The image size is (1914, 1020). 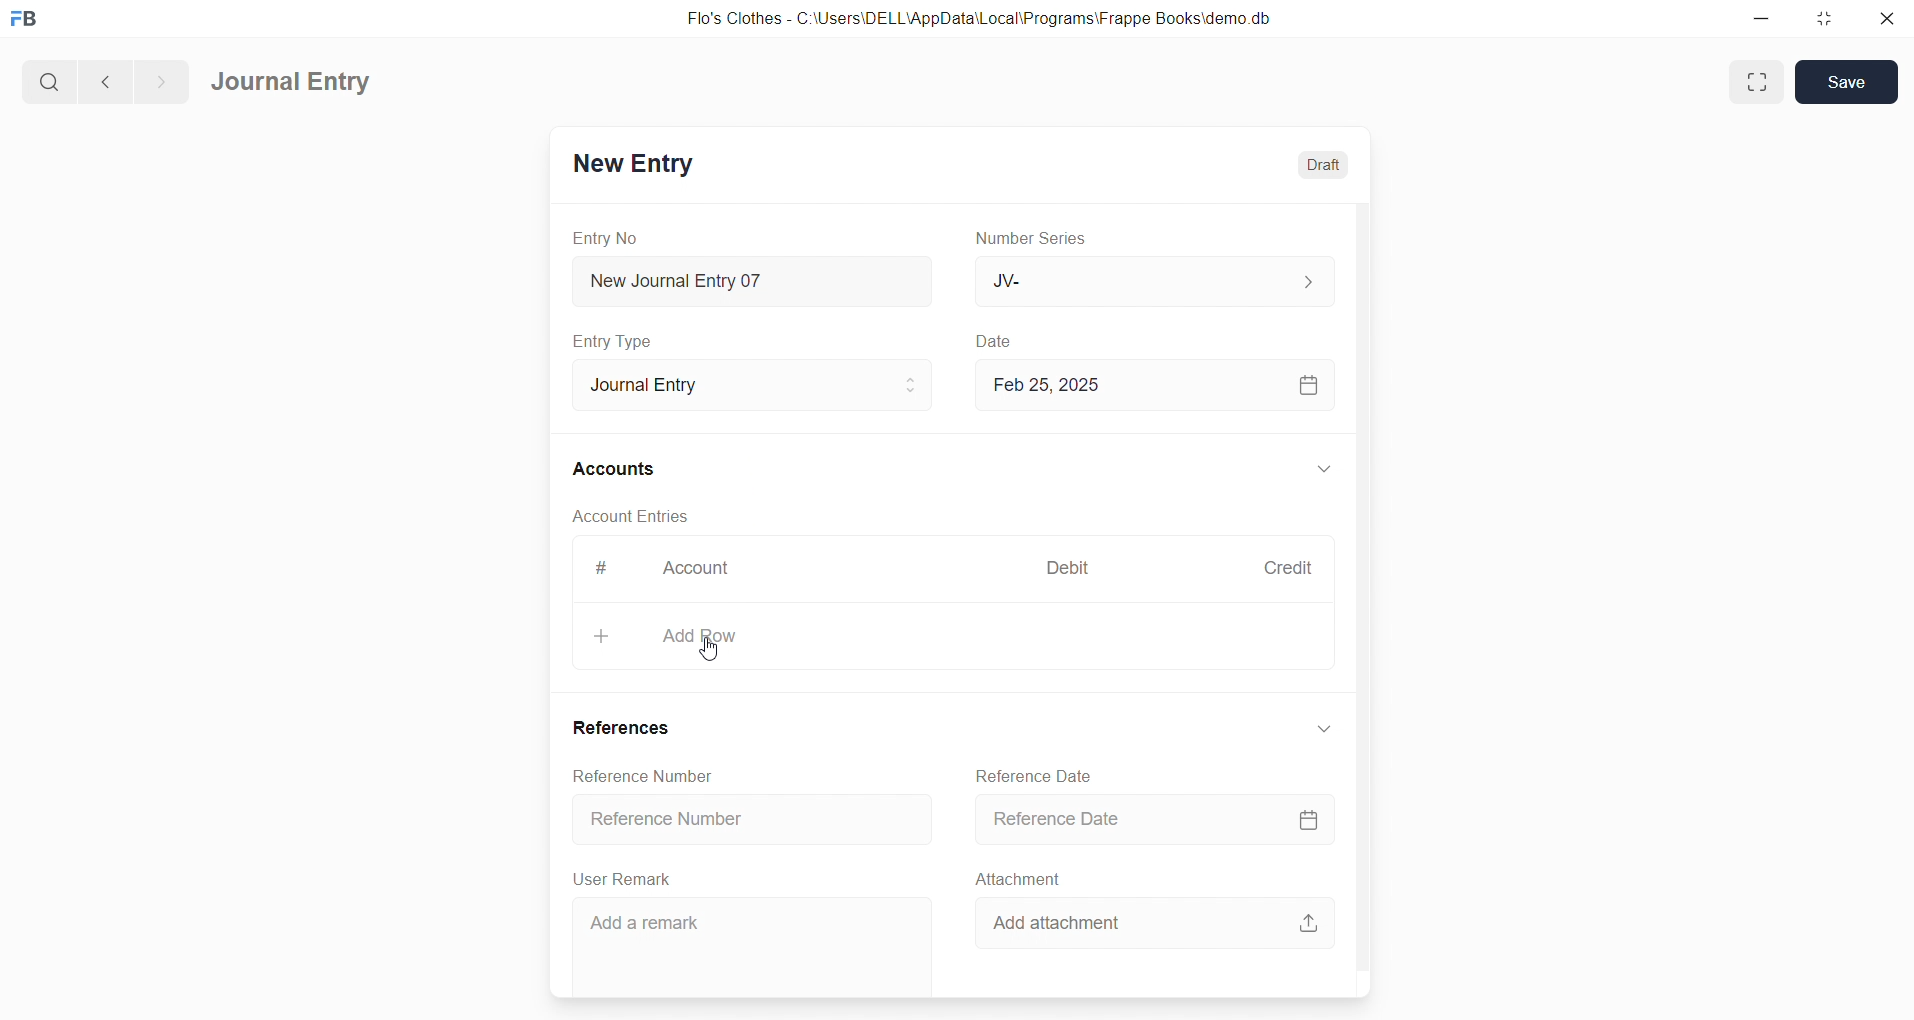 I want to click on Date, so click(x=994, y=341).